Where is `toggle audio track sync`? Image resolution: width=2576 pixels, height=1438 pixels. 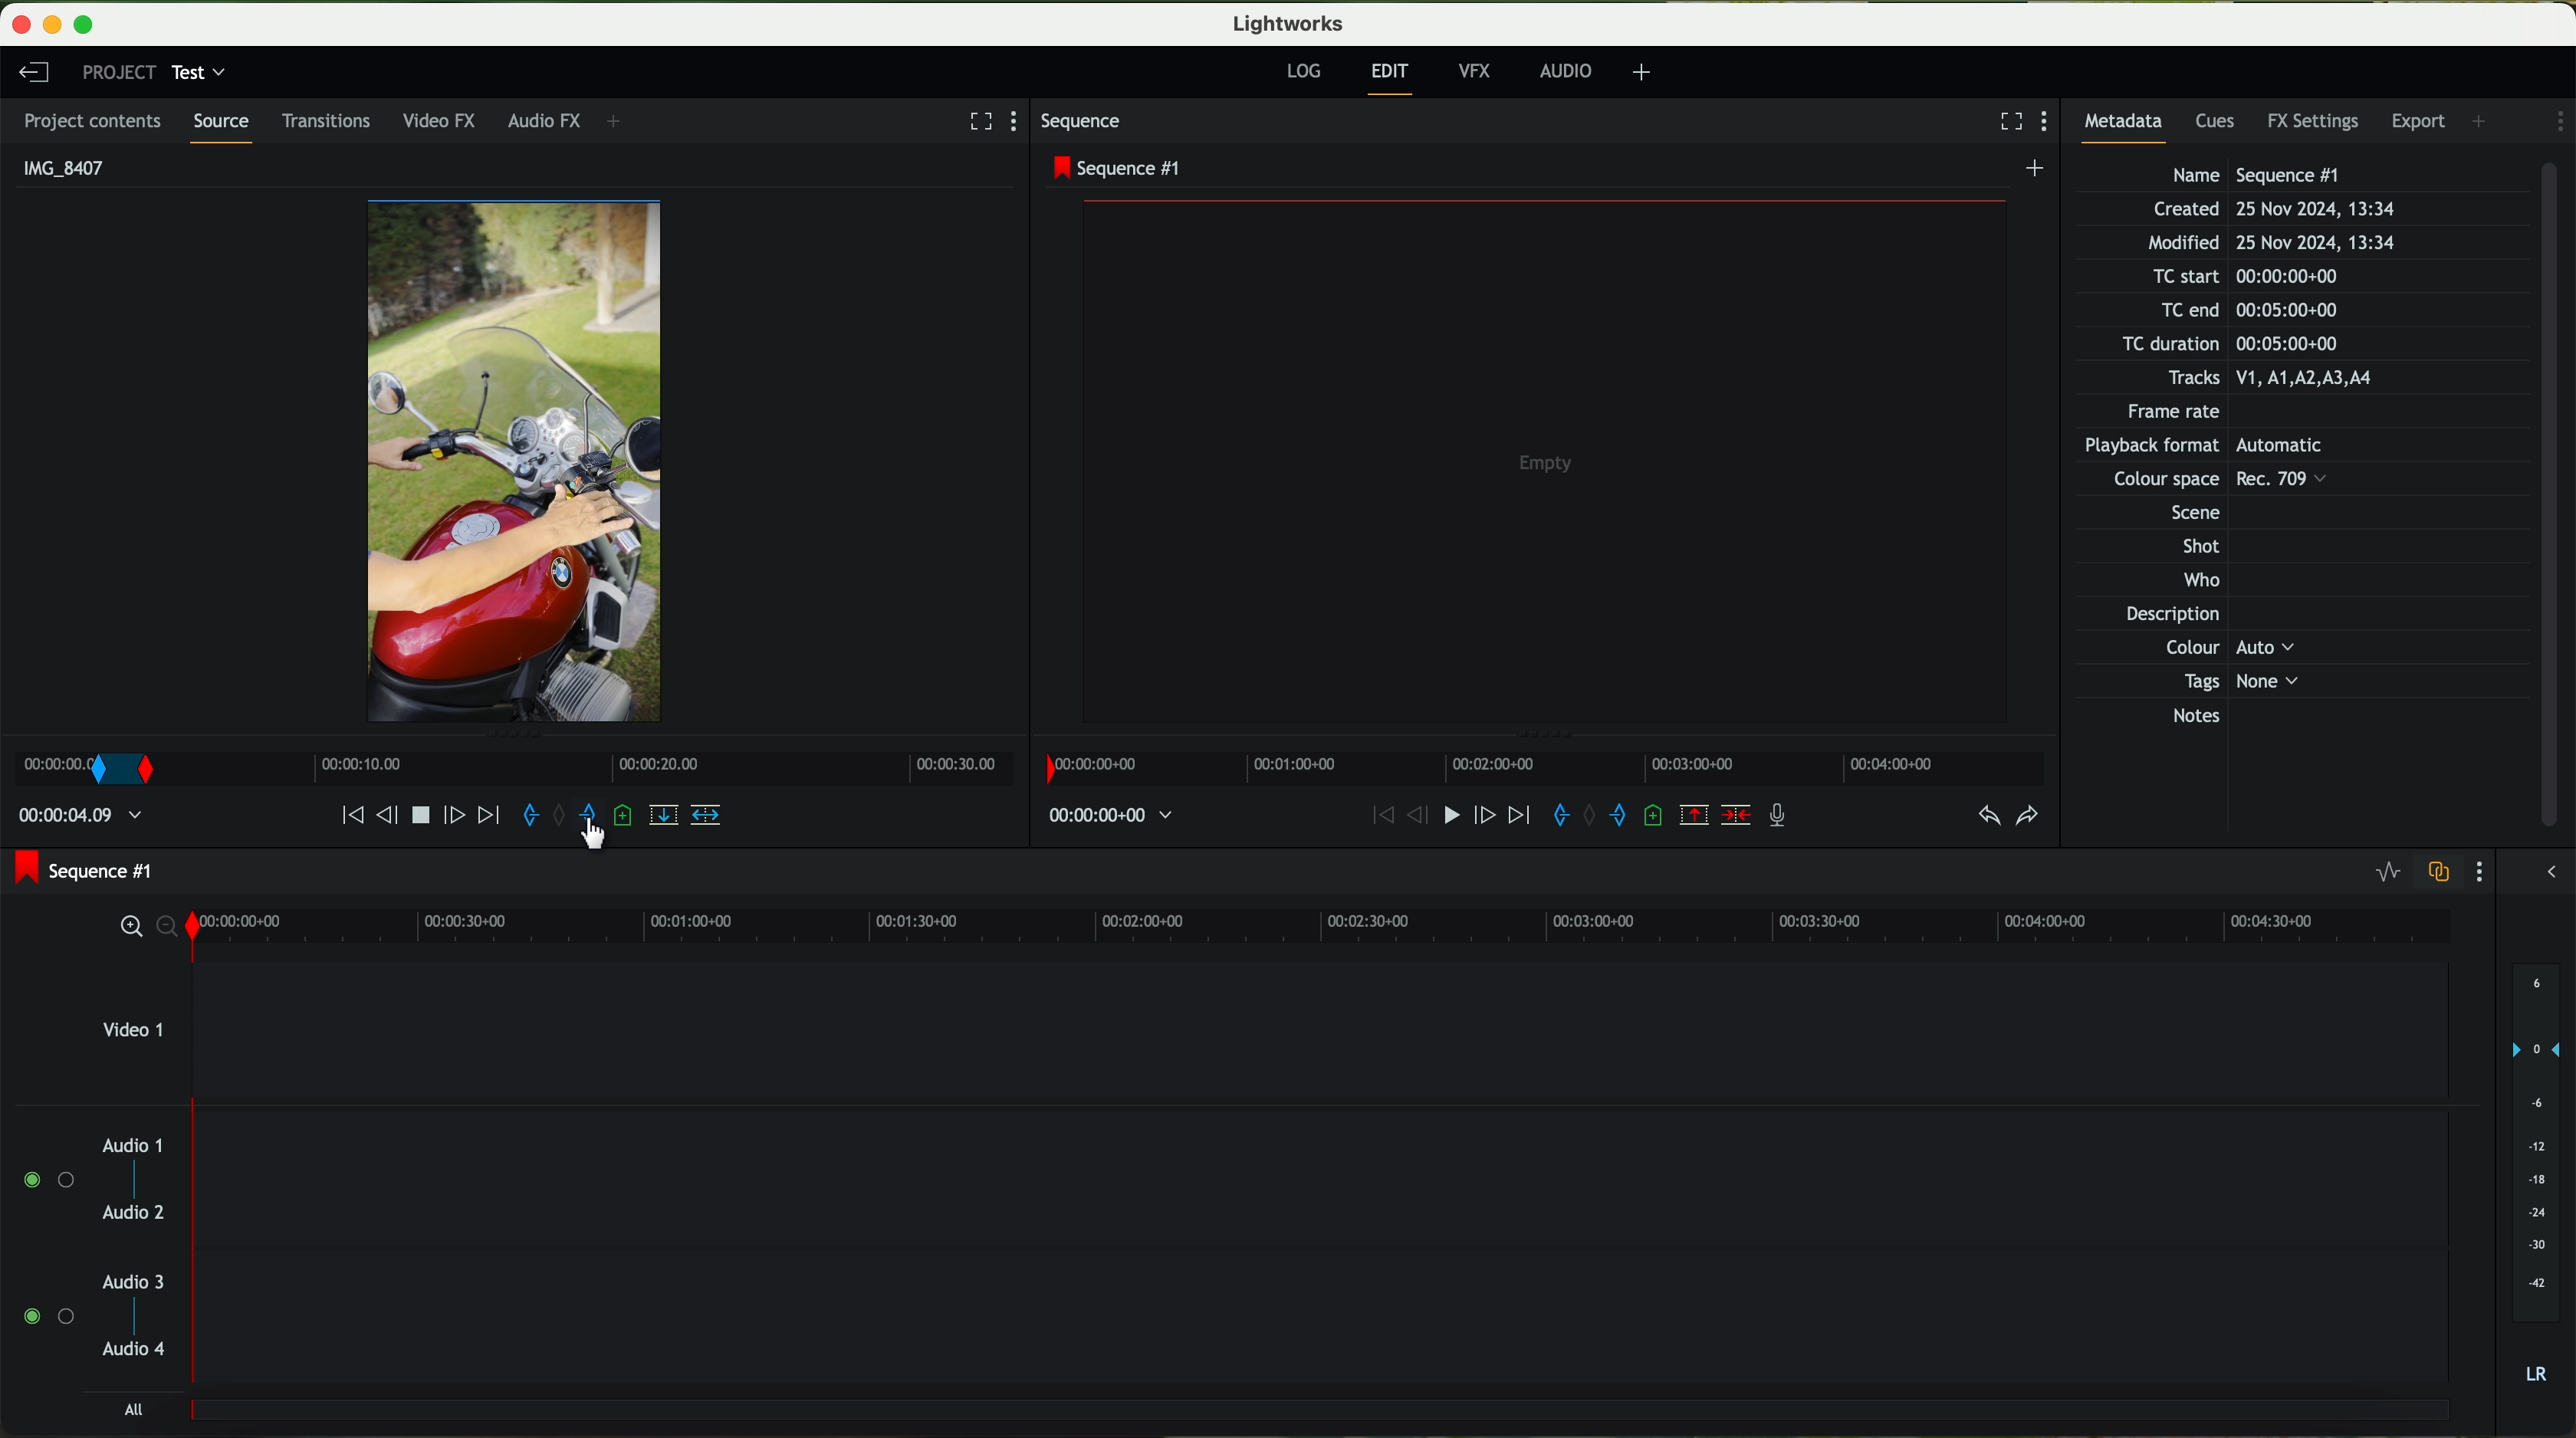 toggle audio track sync is located at coordinates (2442, 872).